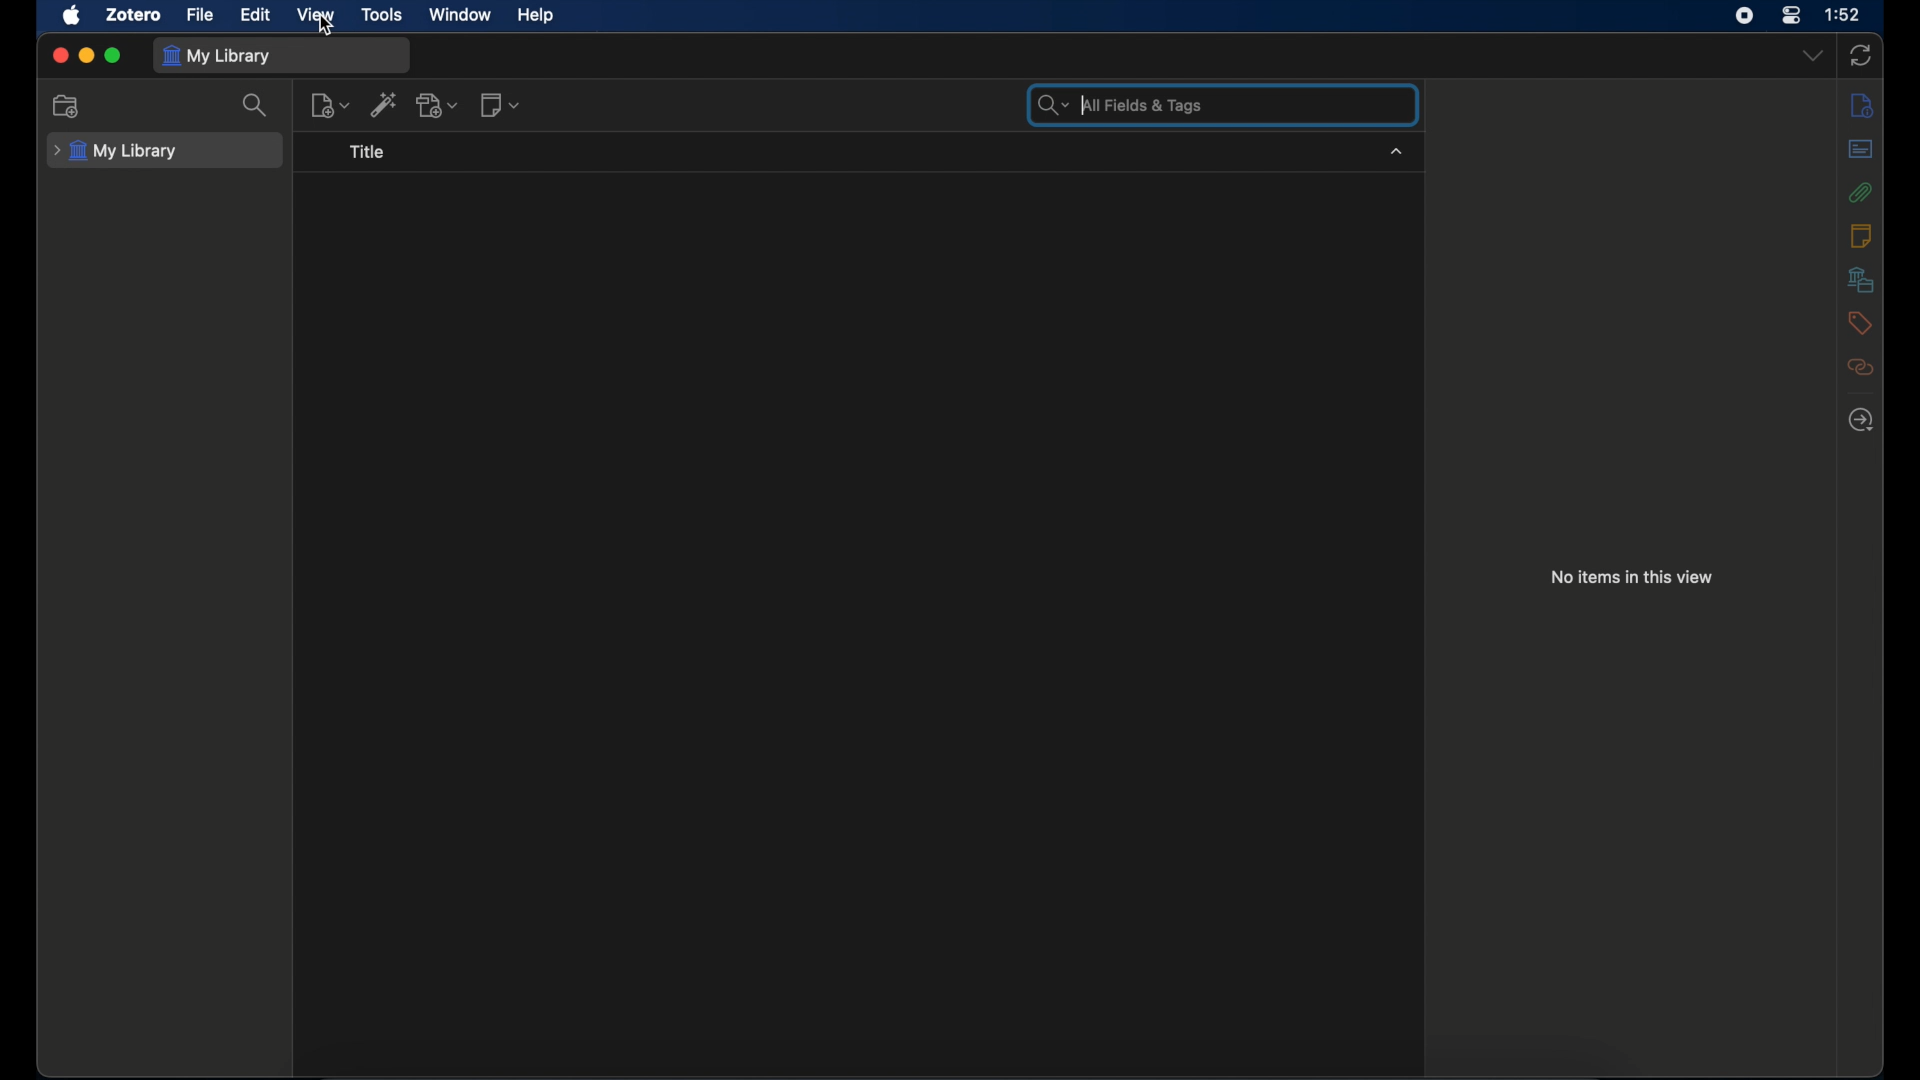 This screenshot has width=1920, height=1080. Describe the element at coordinates (254, 105) in the screenshot. I see `search` at that location.